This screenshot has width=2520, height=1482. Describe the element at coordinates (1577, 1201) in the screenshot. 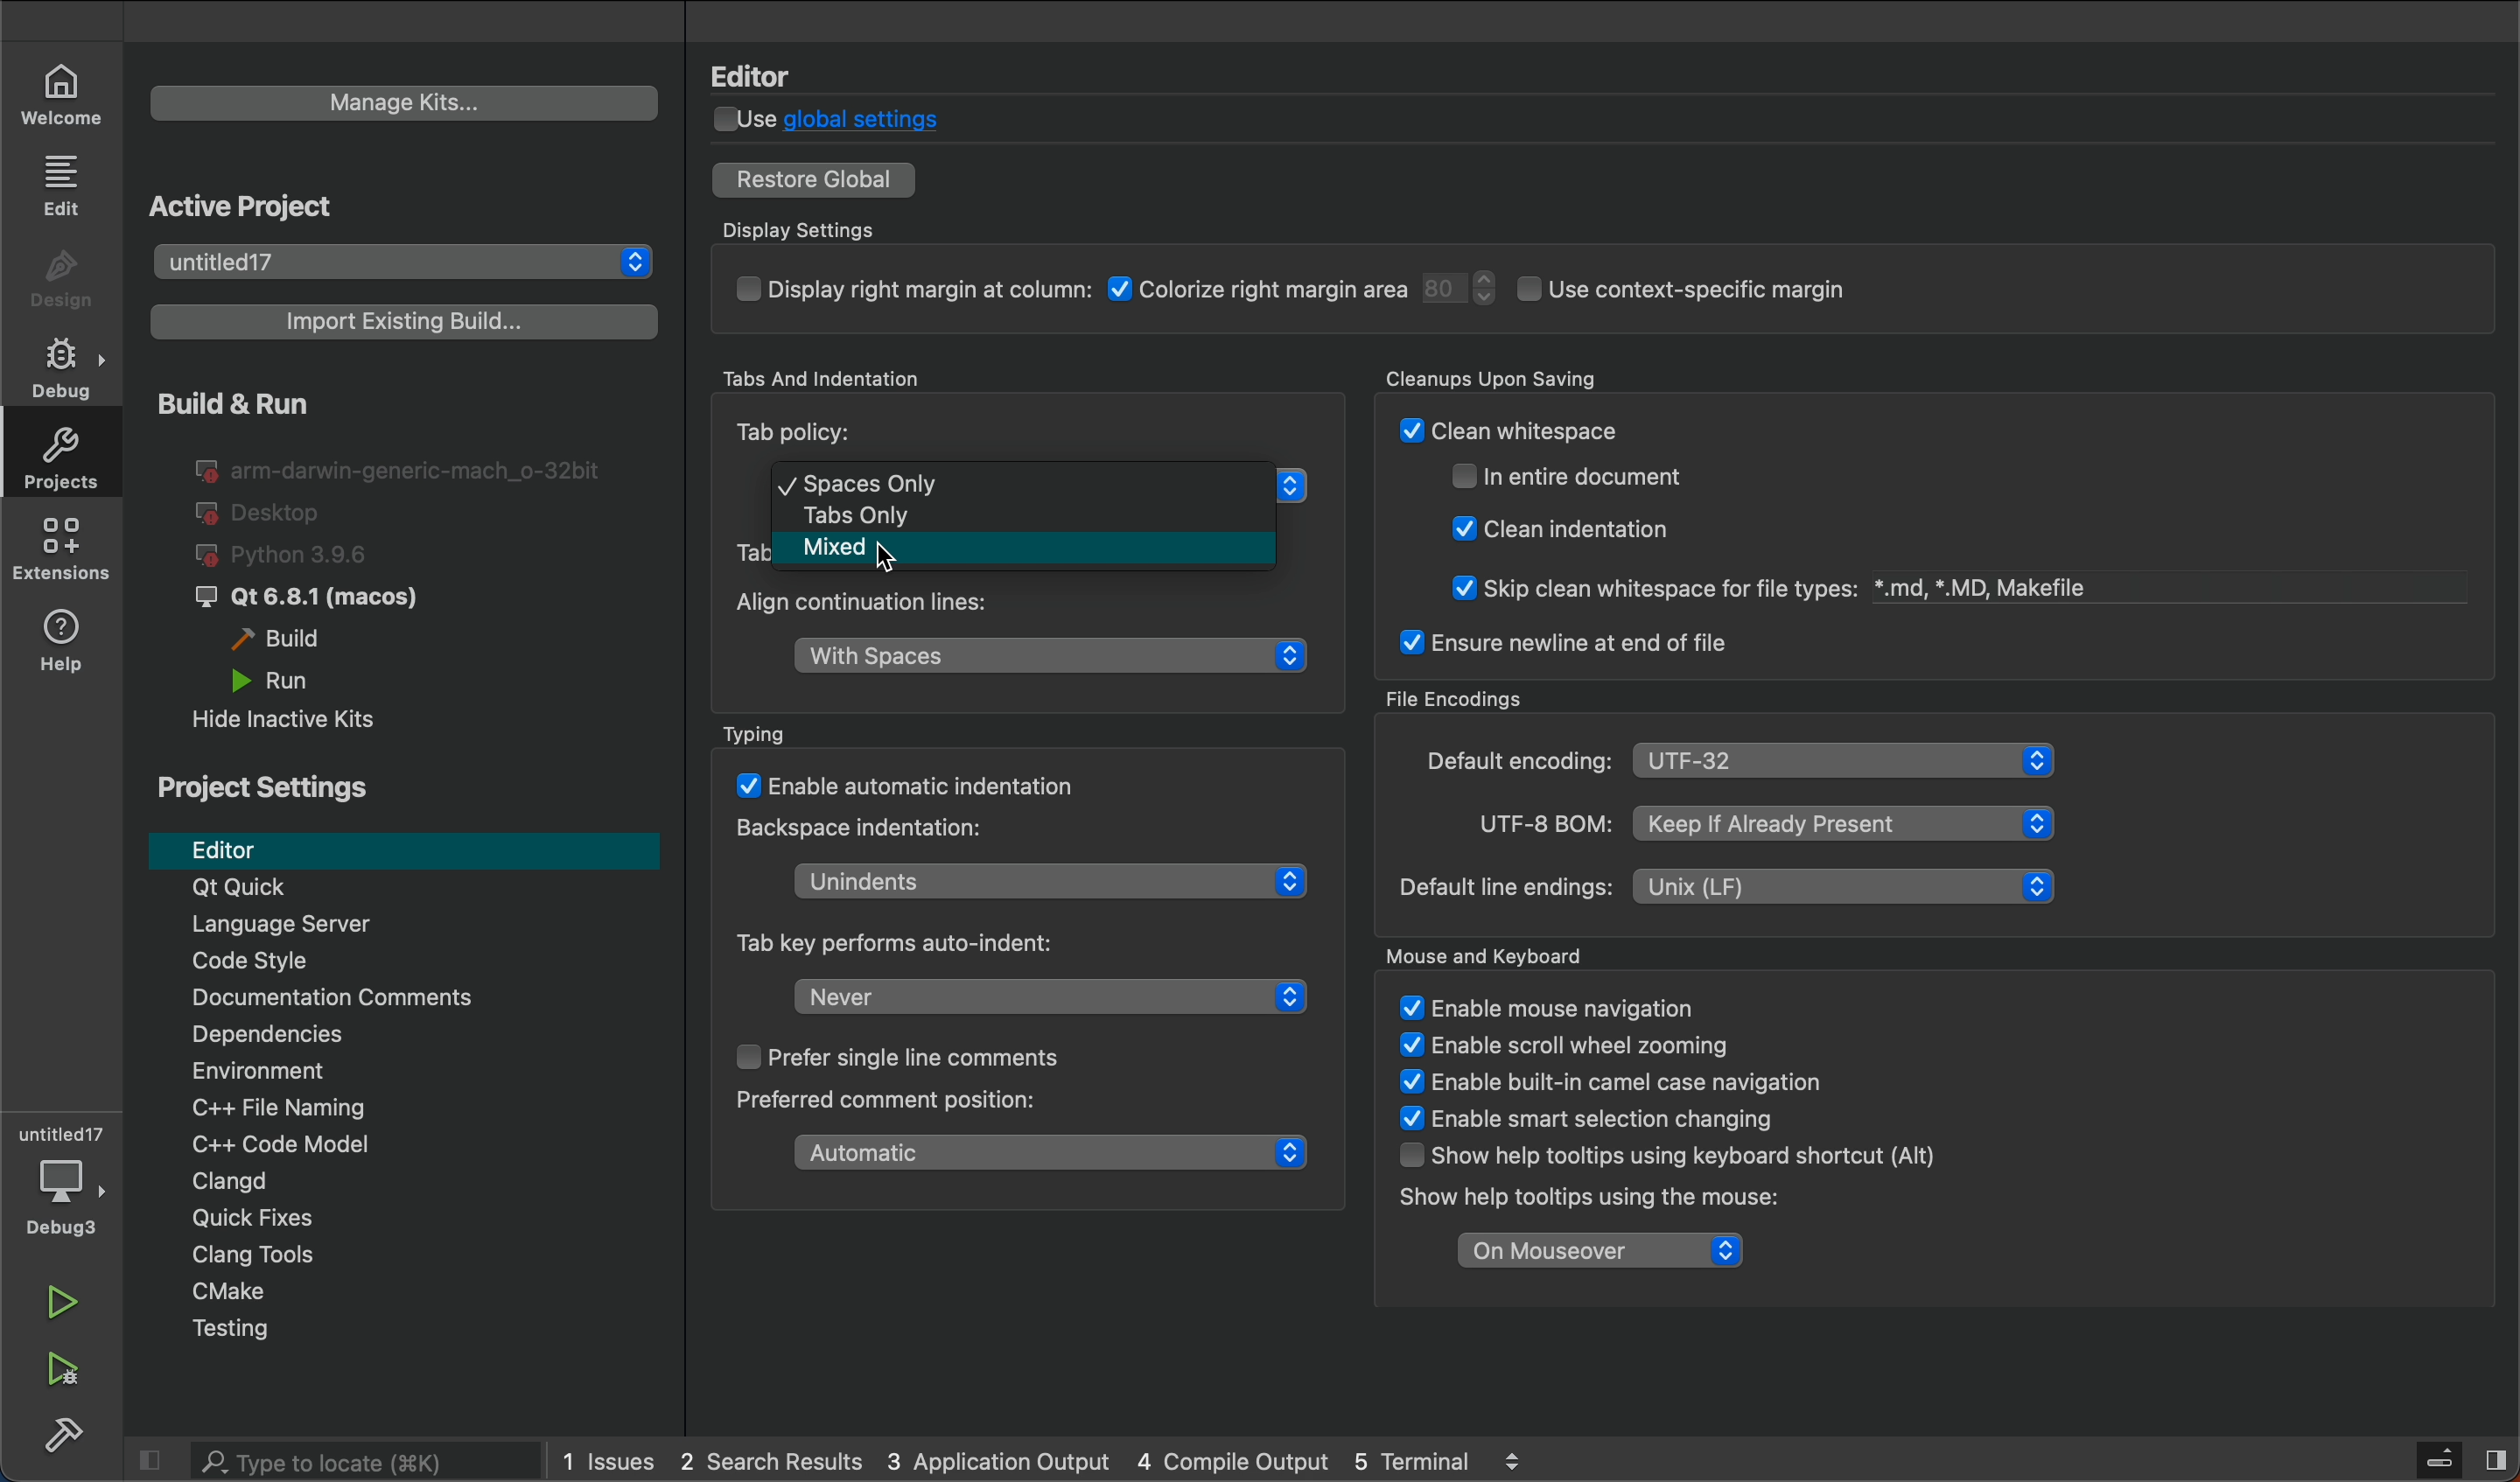

I see `show help tootlips` at that location.